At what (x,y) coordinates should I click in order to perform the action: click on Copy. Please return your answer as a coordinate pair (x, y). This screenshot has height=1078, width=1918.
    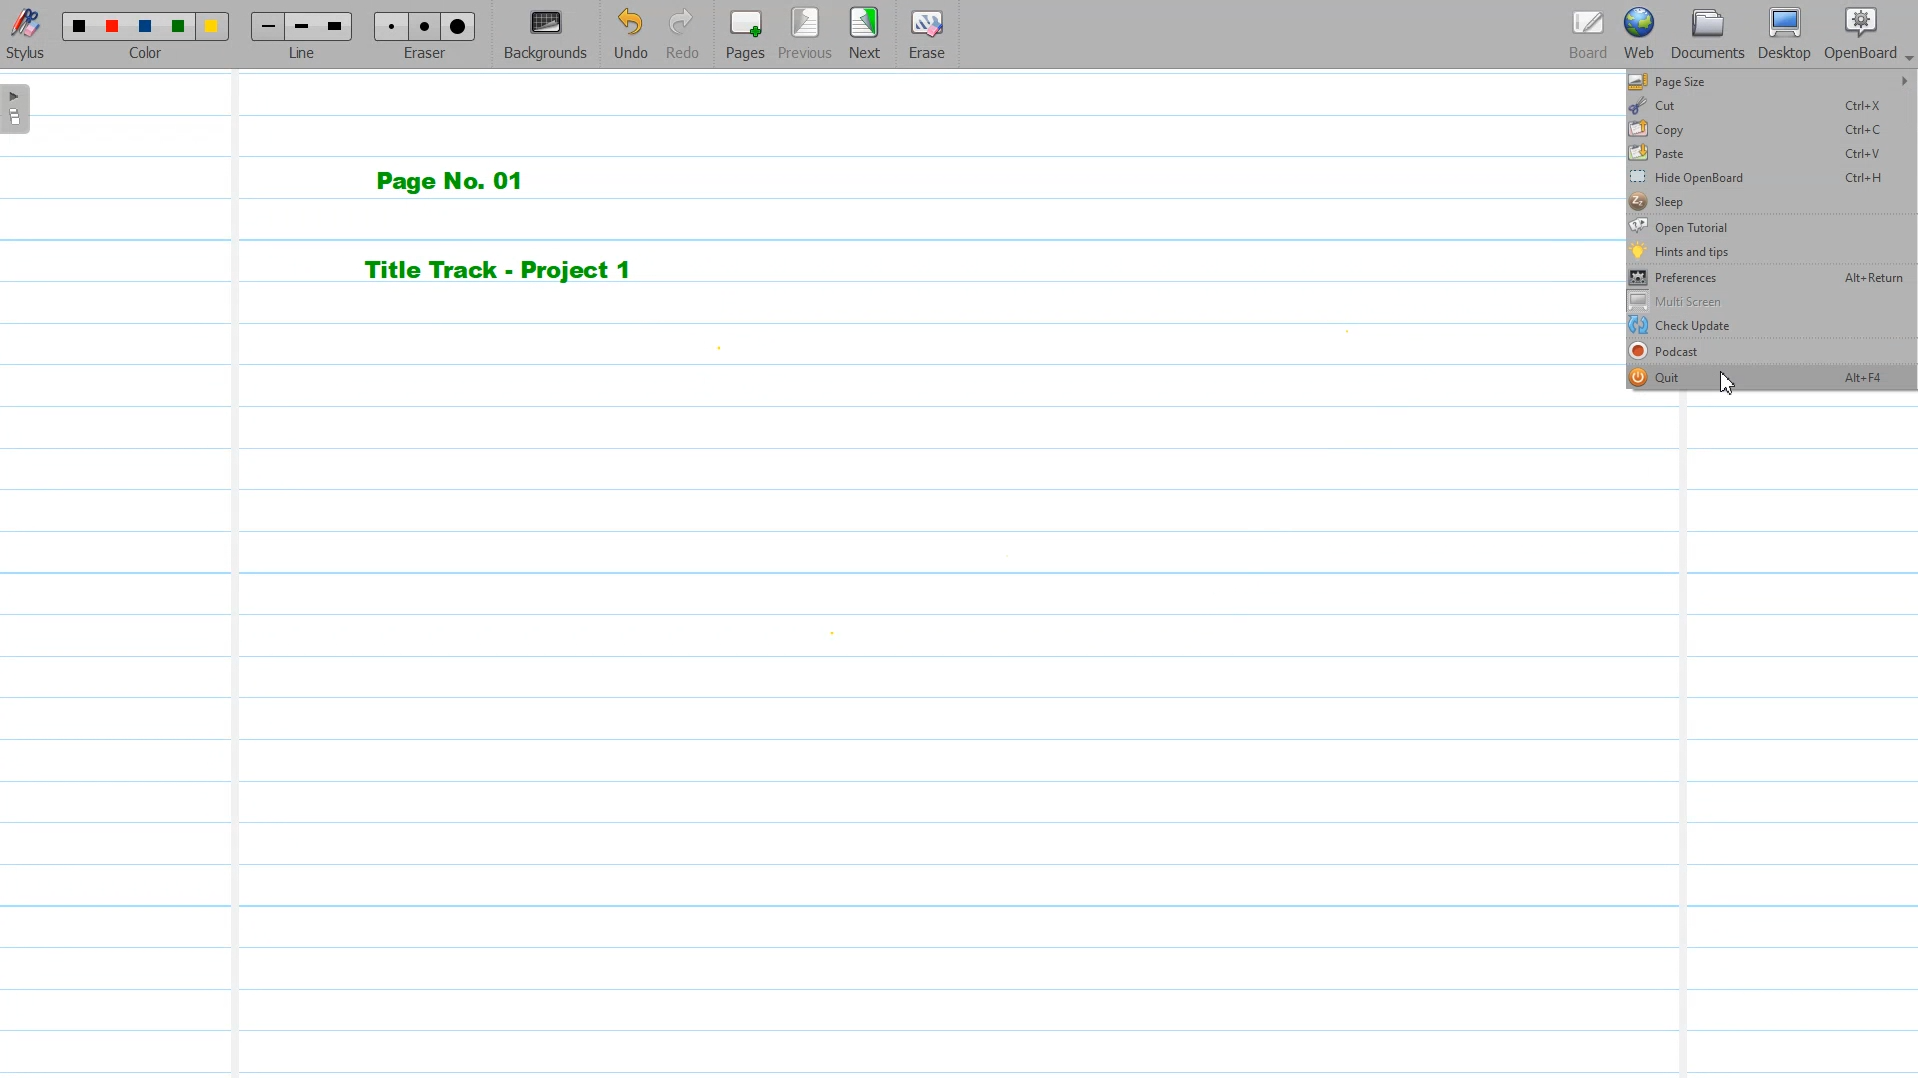
    Looking at the image, I should click on (1772, 129).